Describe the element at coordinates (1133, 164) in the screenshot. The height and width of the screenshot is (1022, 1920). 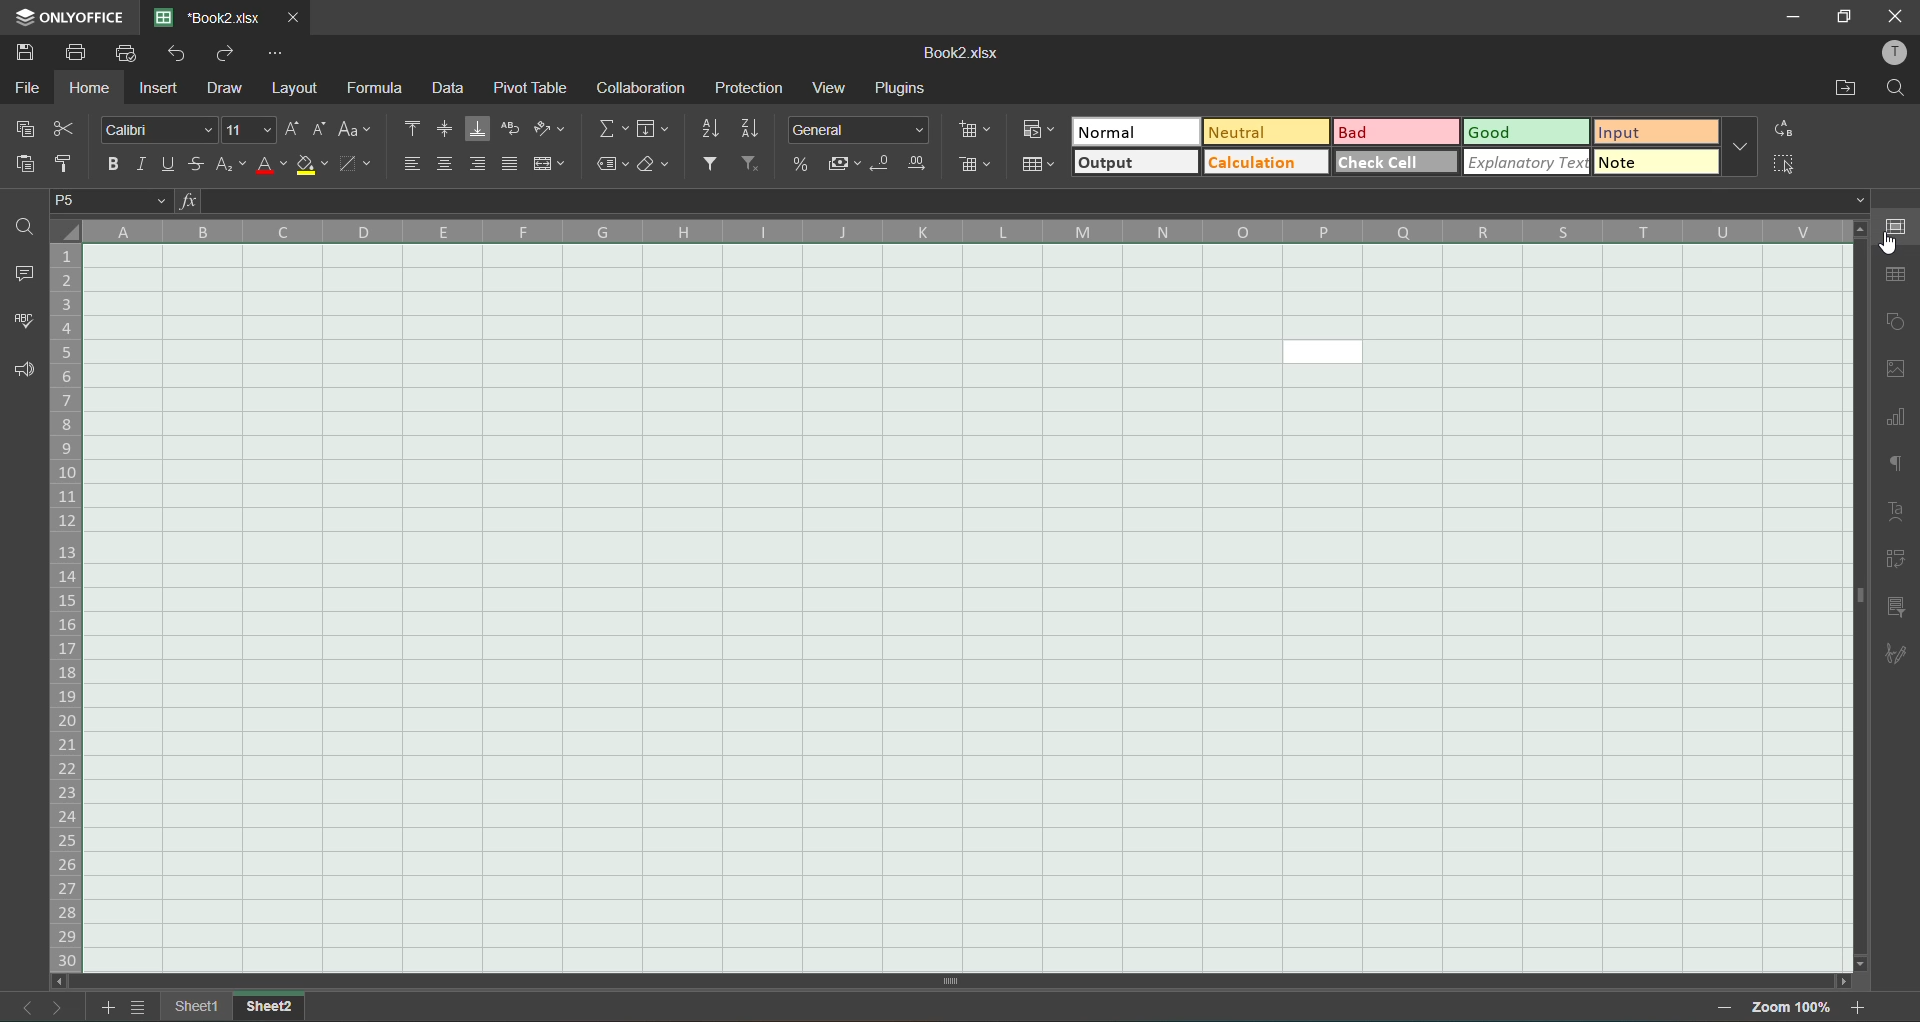
I see `output` at that location.